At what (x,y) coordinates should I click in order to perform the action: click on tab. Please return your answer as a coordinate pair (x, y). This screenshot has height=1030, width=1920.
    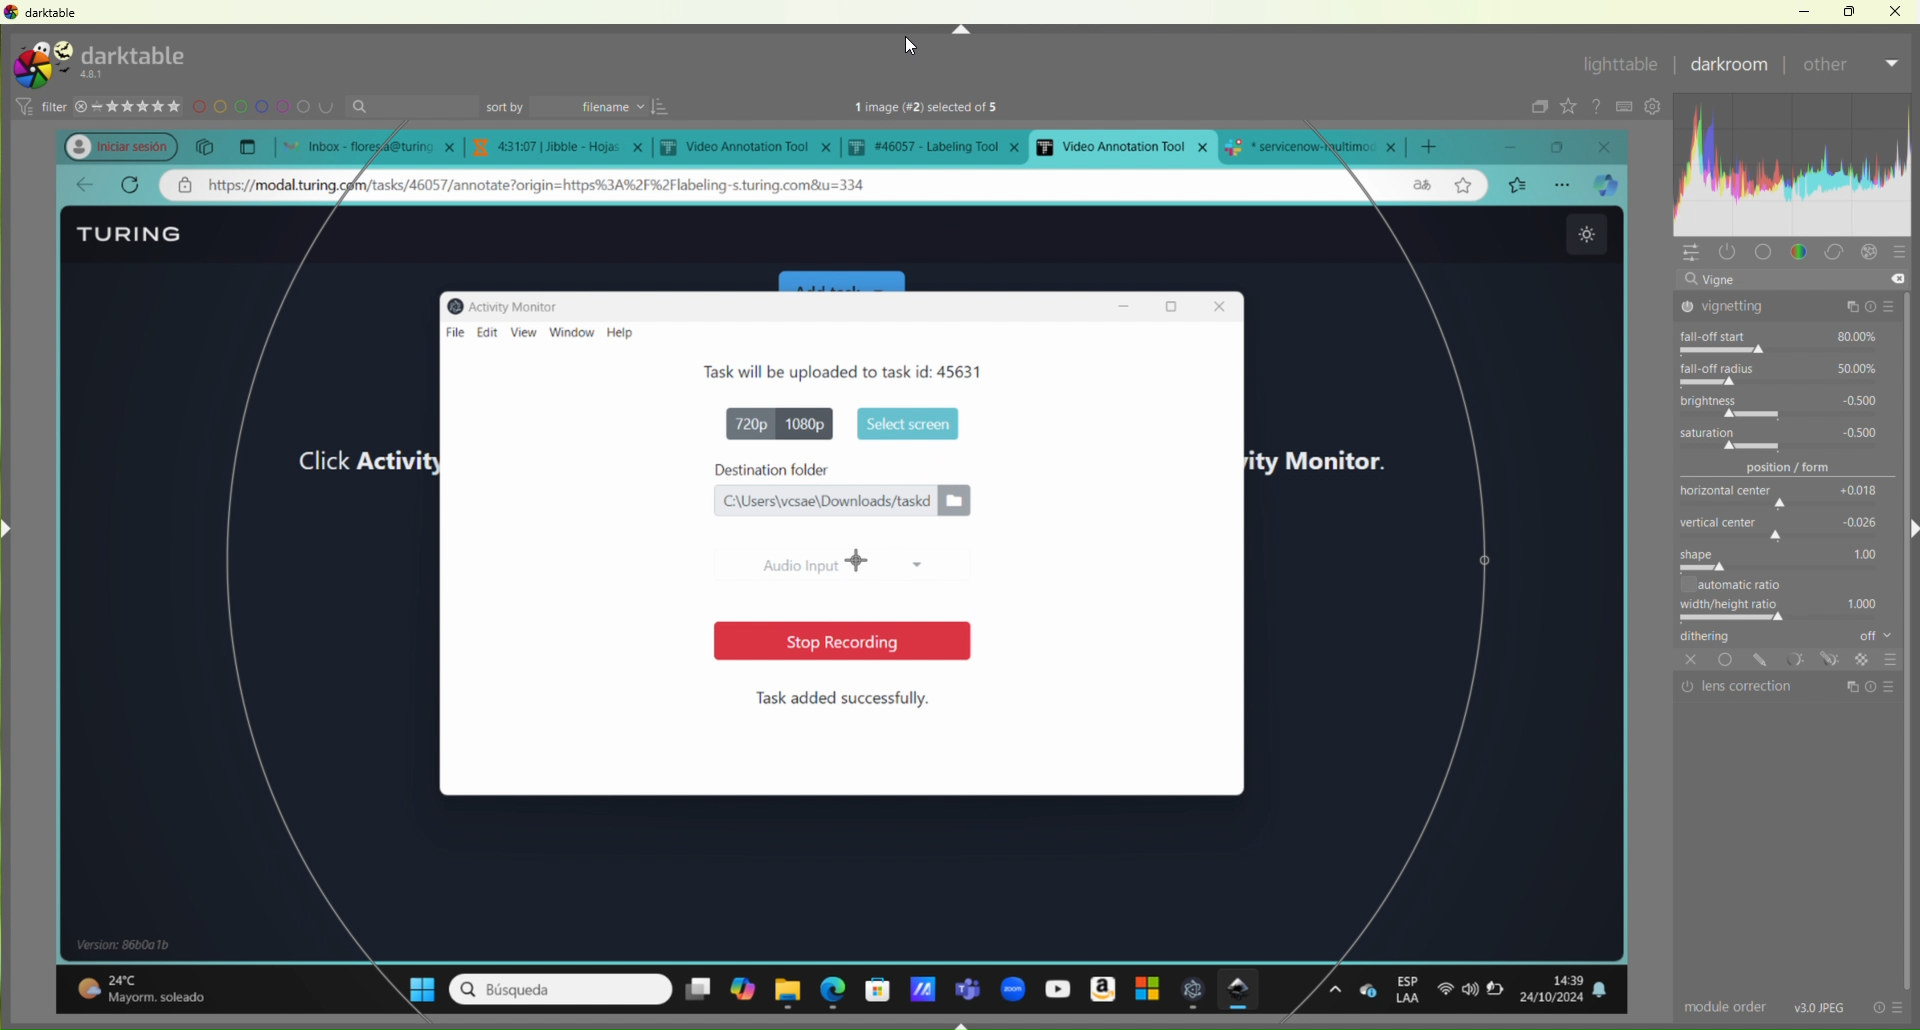
    Looking at the image, I should click on (750, 148).